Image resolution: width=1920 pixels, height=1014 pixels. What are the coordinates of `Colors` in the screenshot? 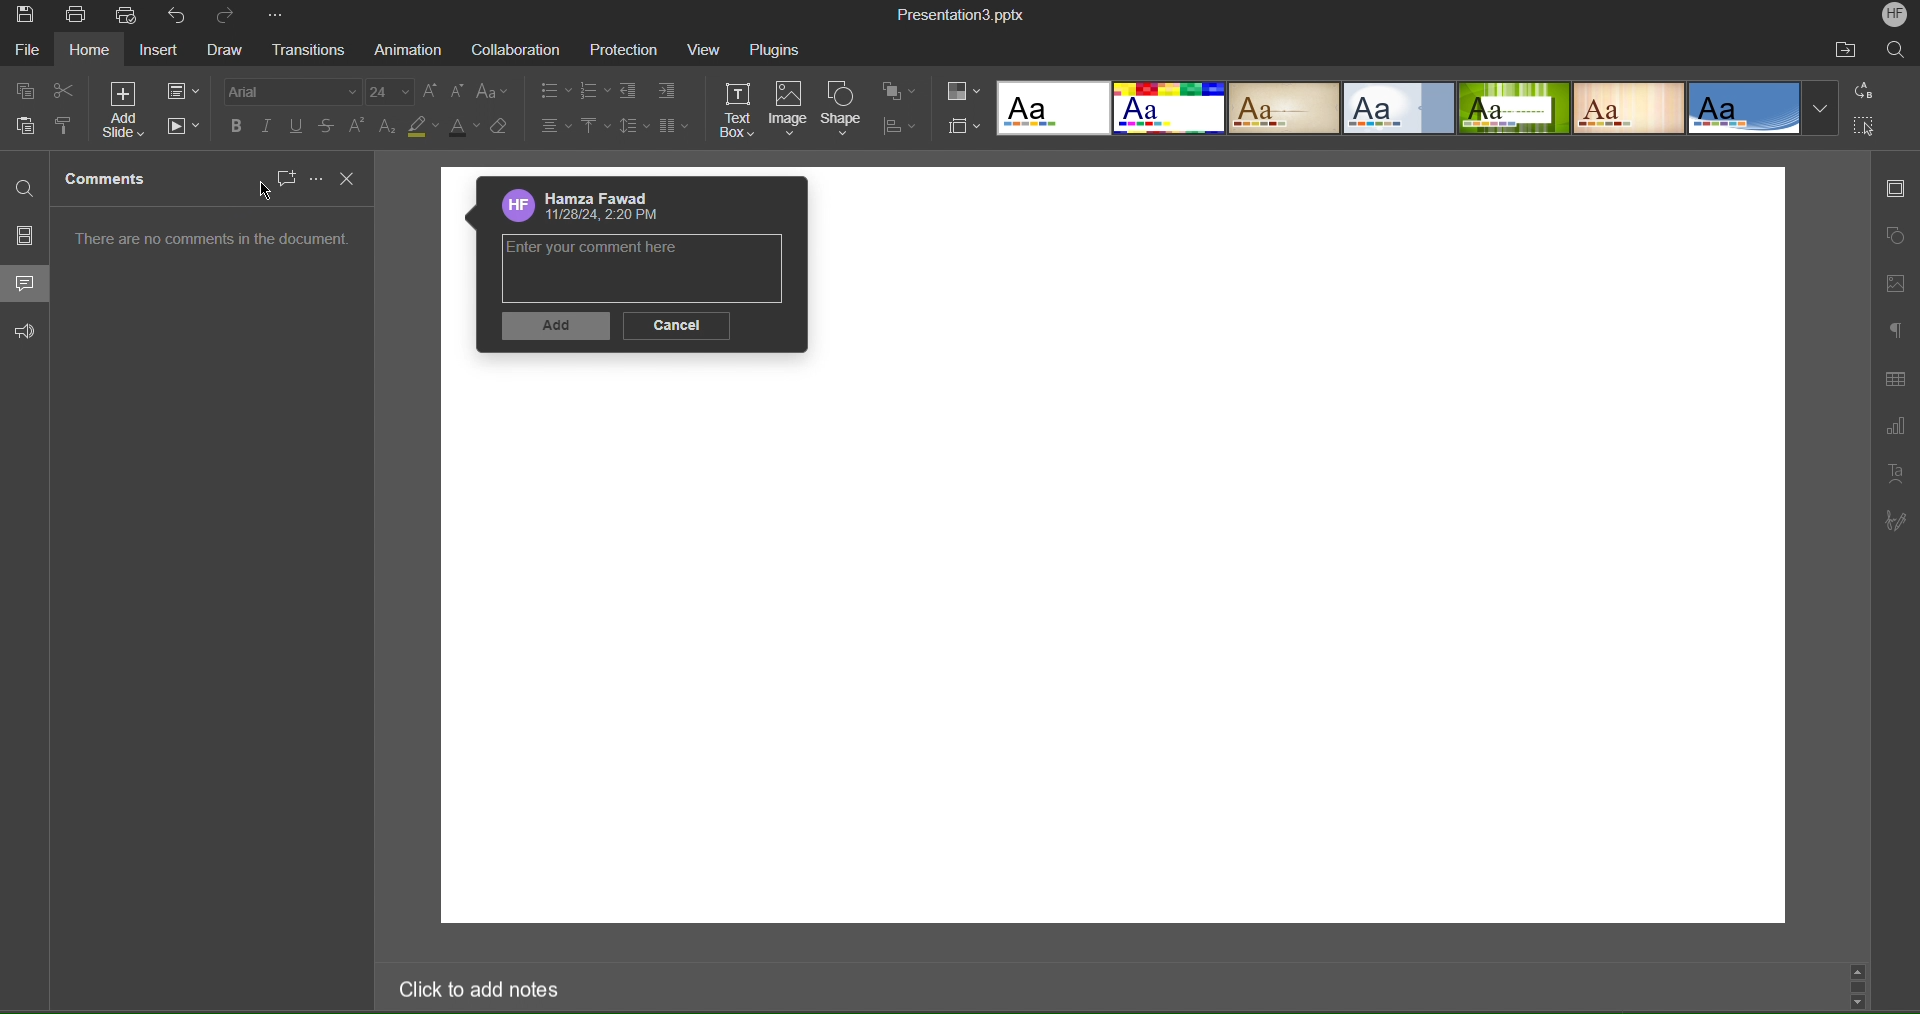 It's located at (963, 91).